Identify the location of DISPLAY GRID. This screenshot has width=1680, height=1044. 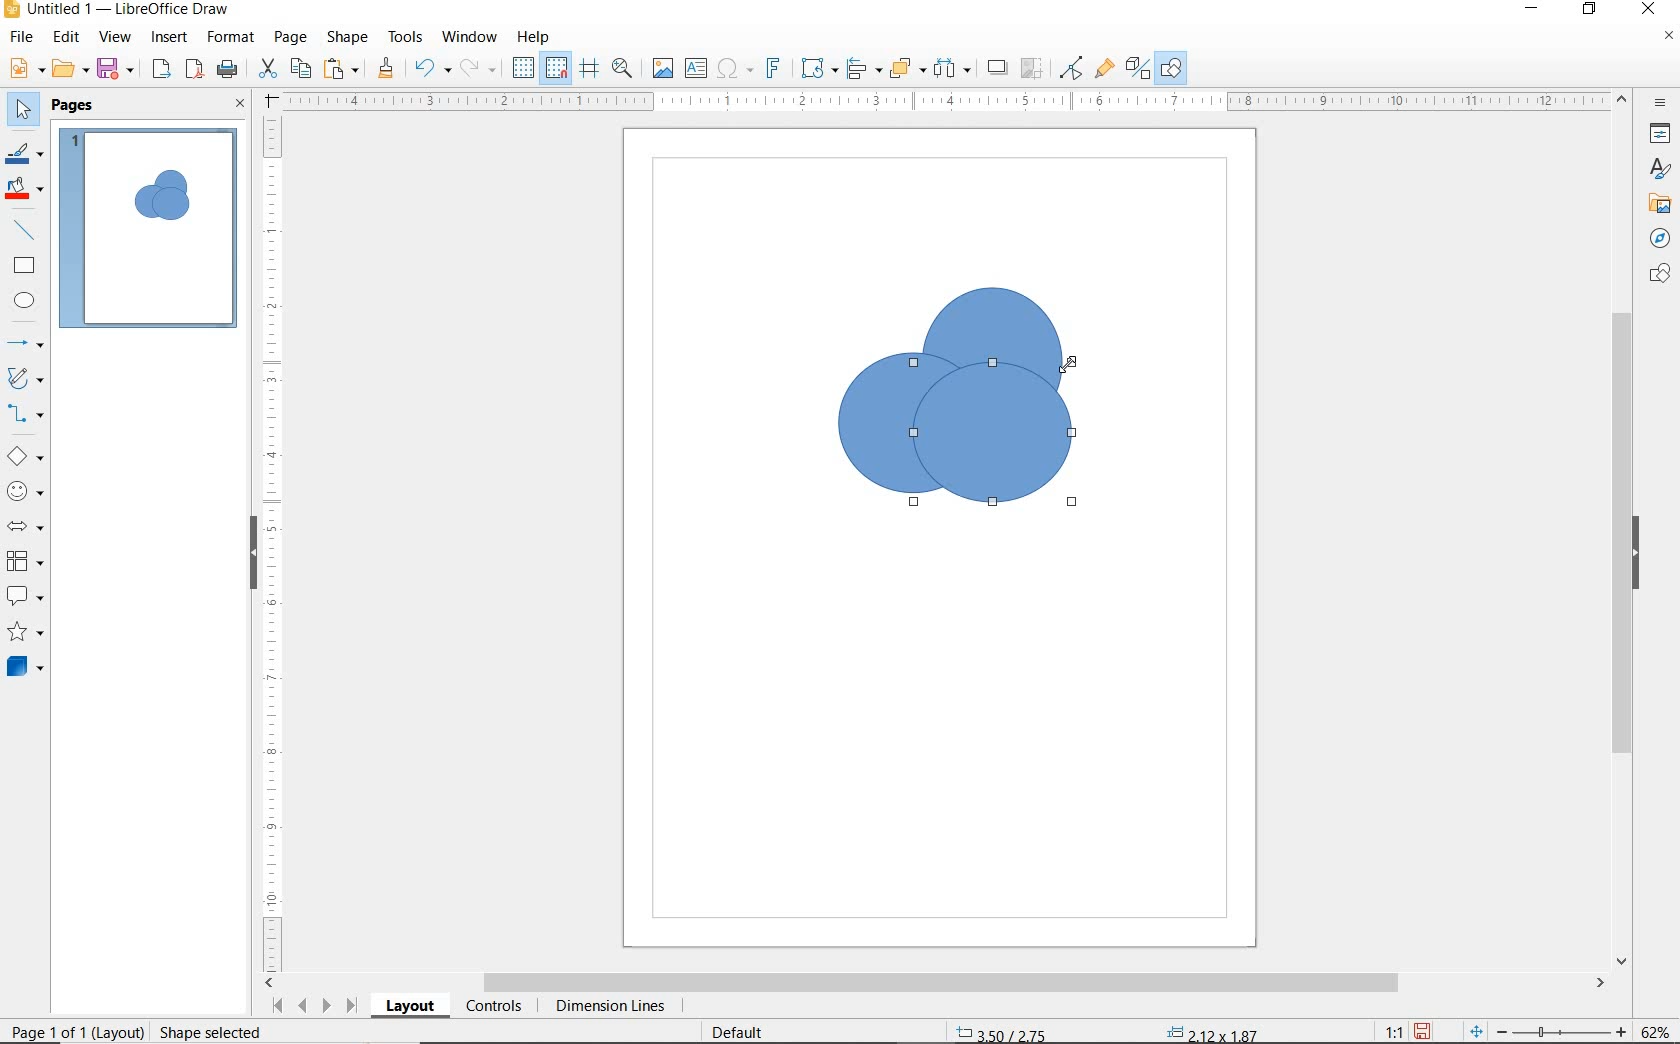
(525, 68).